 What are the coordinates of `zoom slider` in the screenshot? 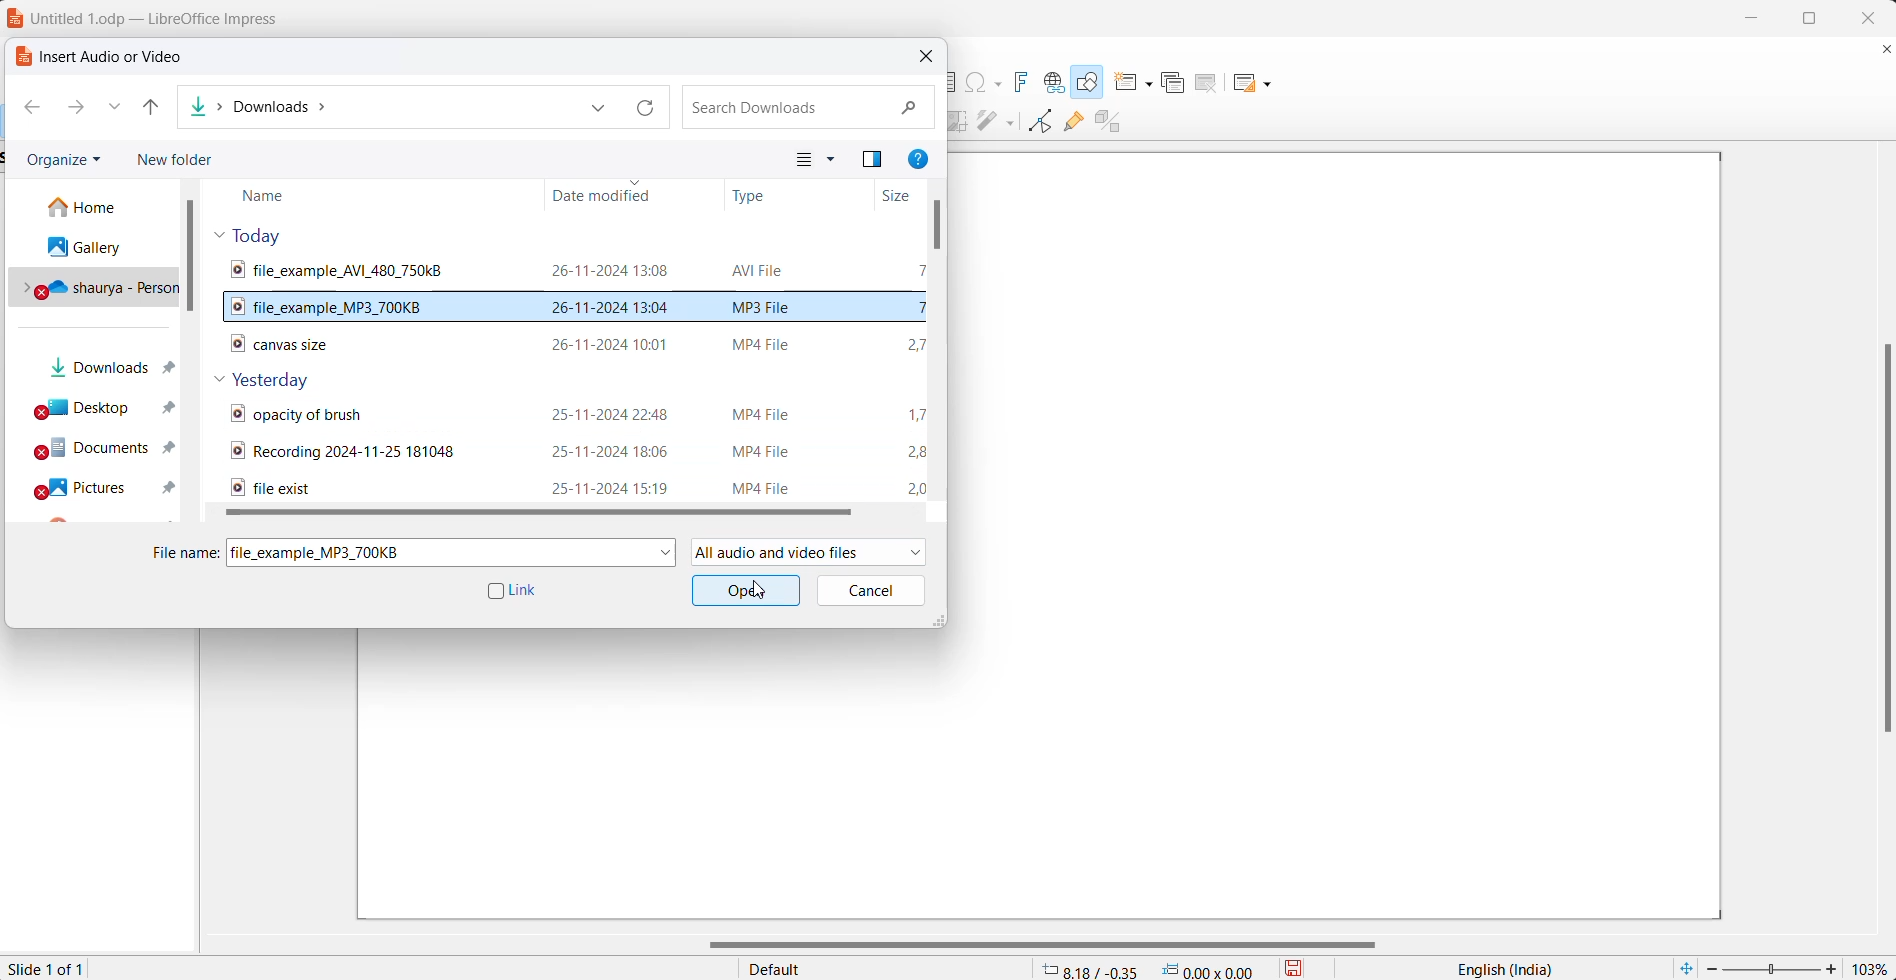 It's located at (1772, 970).